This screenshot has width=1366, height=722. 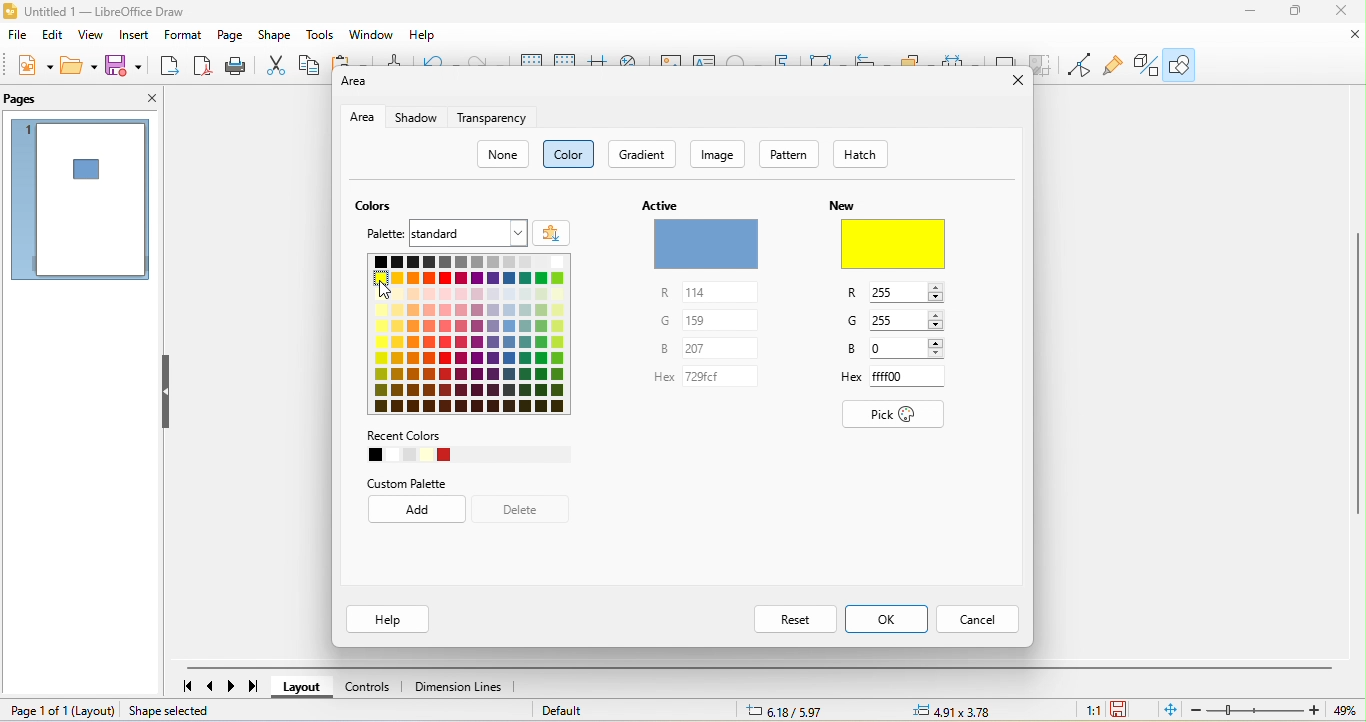 I want to click on g 159, so click(x=712, y=320).